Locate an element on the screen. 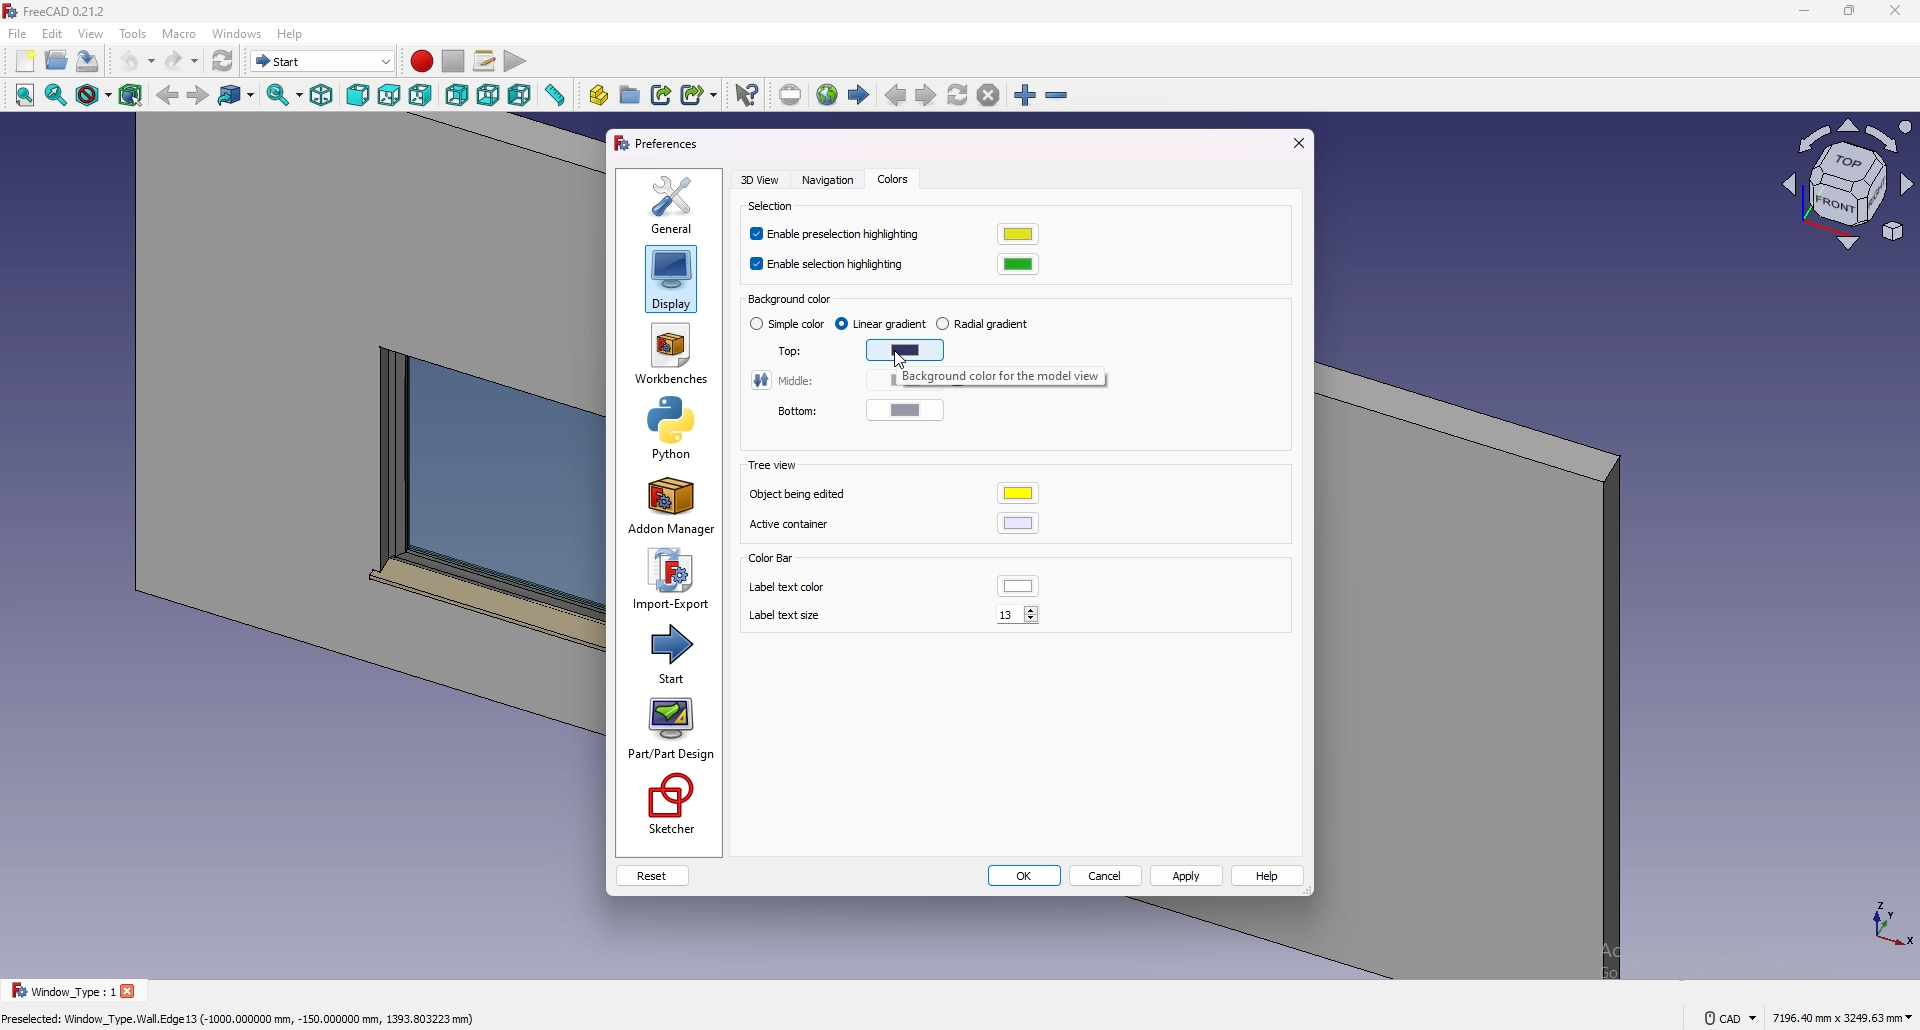 This screenshot has width=1920, height=1030. previous page is located at coordinates (896, 96).